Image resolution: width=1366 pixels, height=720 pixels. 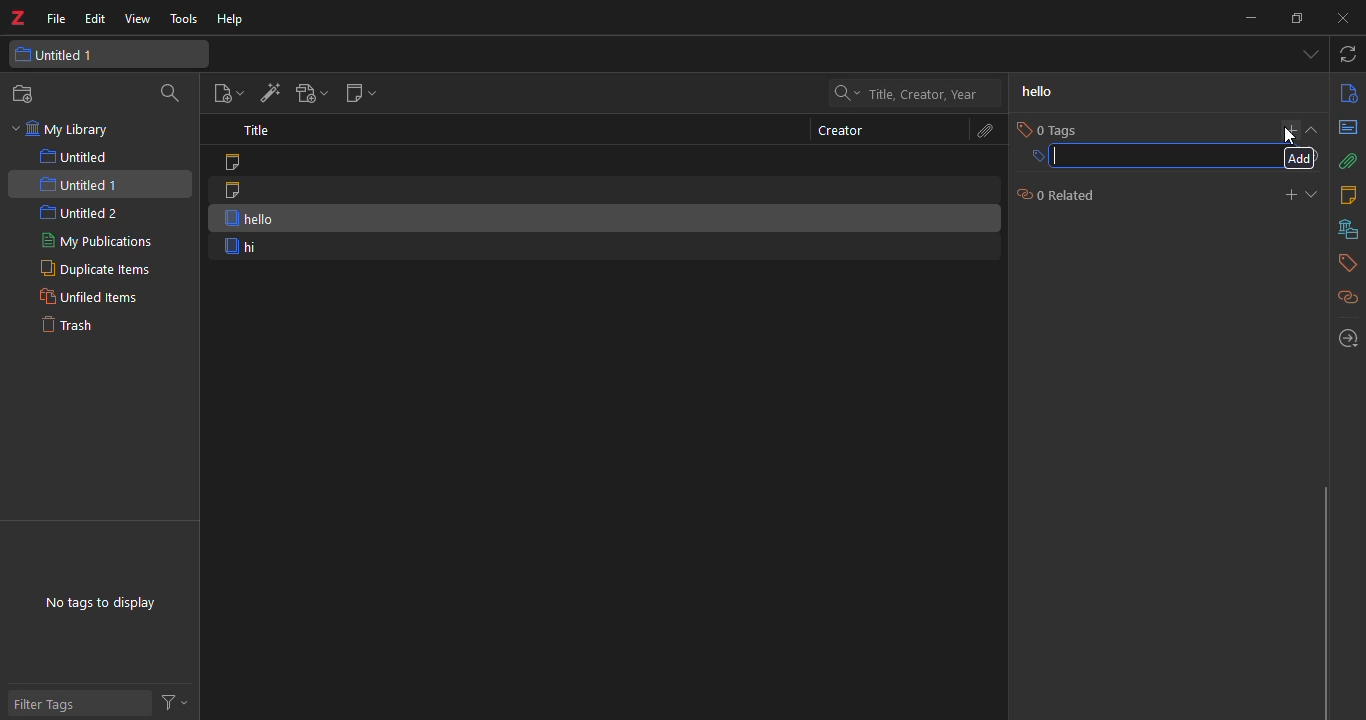 I want to click on tag, so click(x=1147, y=157).